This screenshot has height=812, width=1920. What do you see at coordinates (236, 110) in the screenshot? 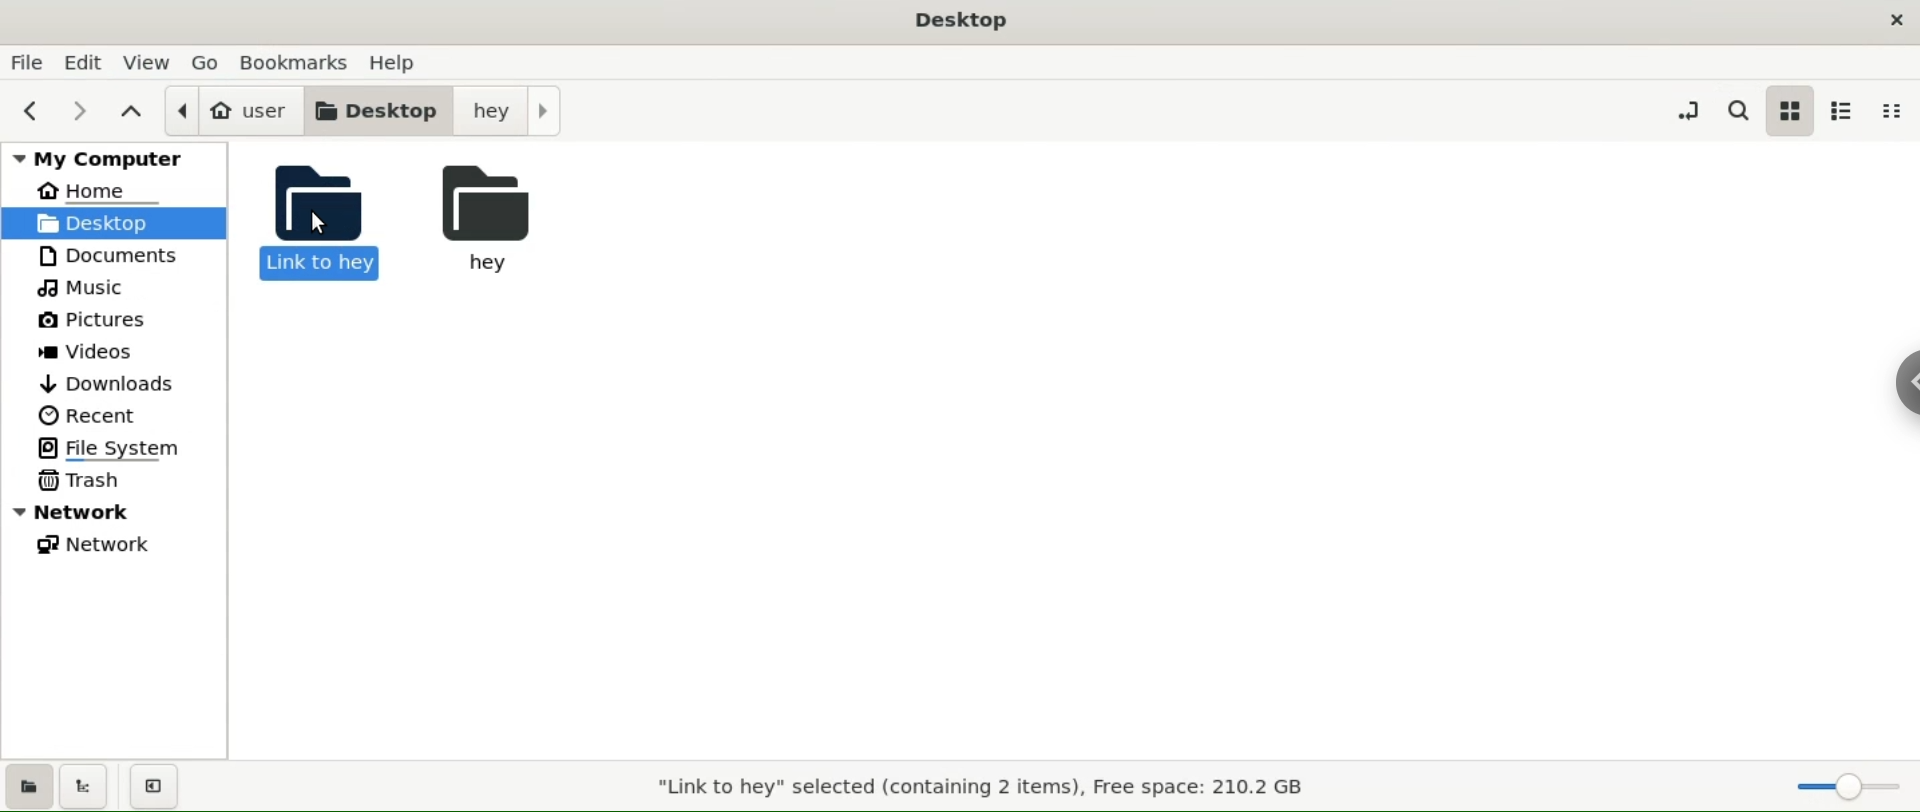
I see `user` at bounding box center [236, 110].